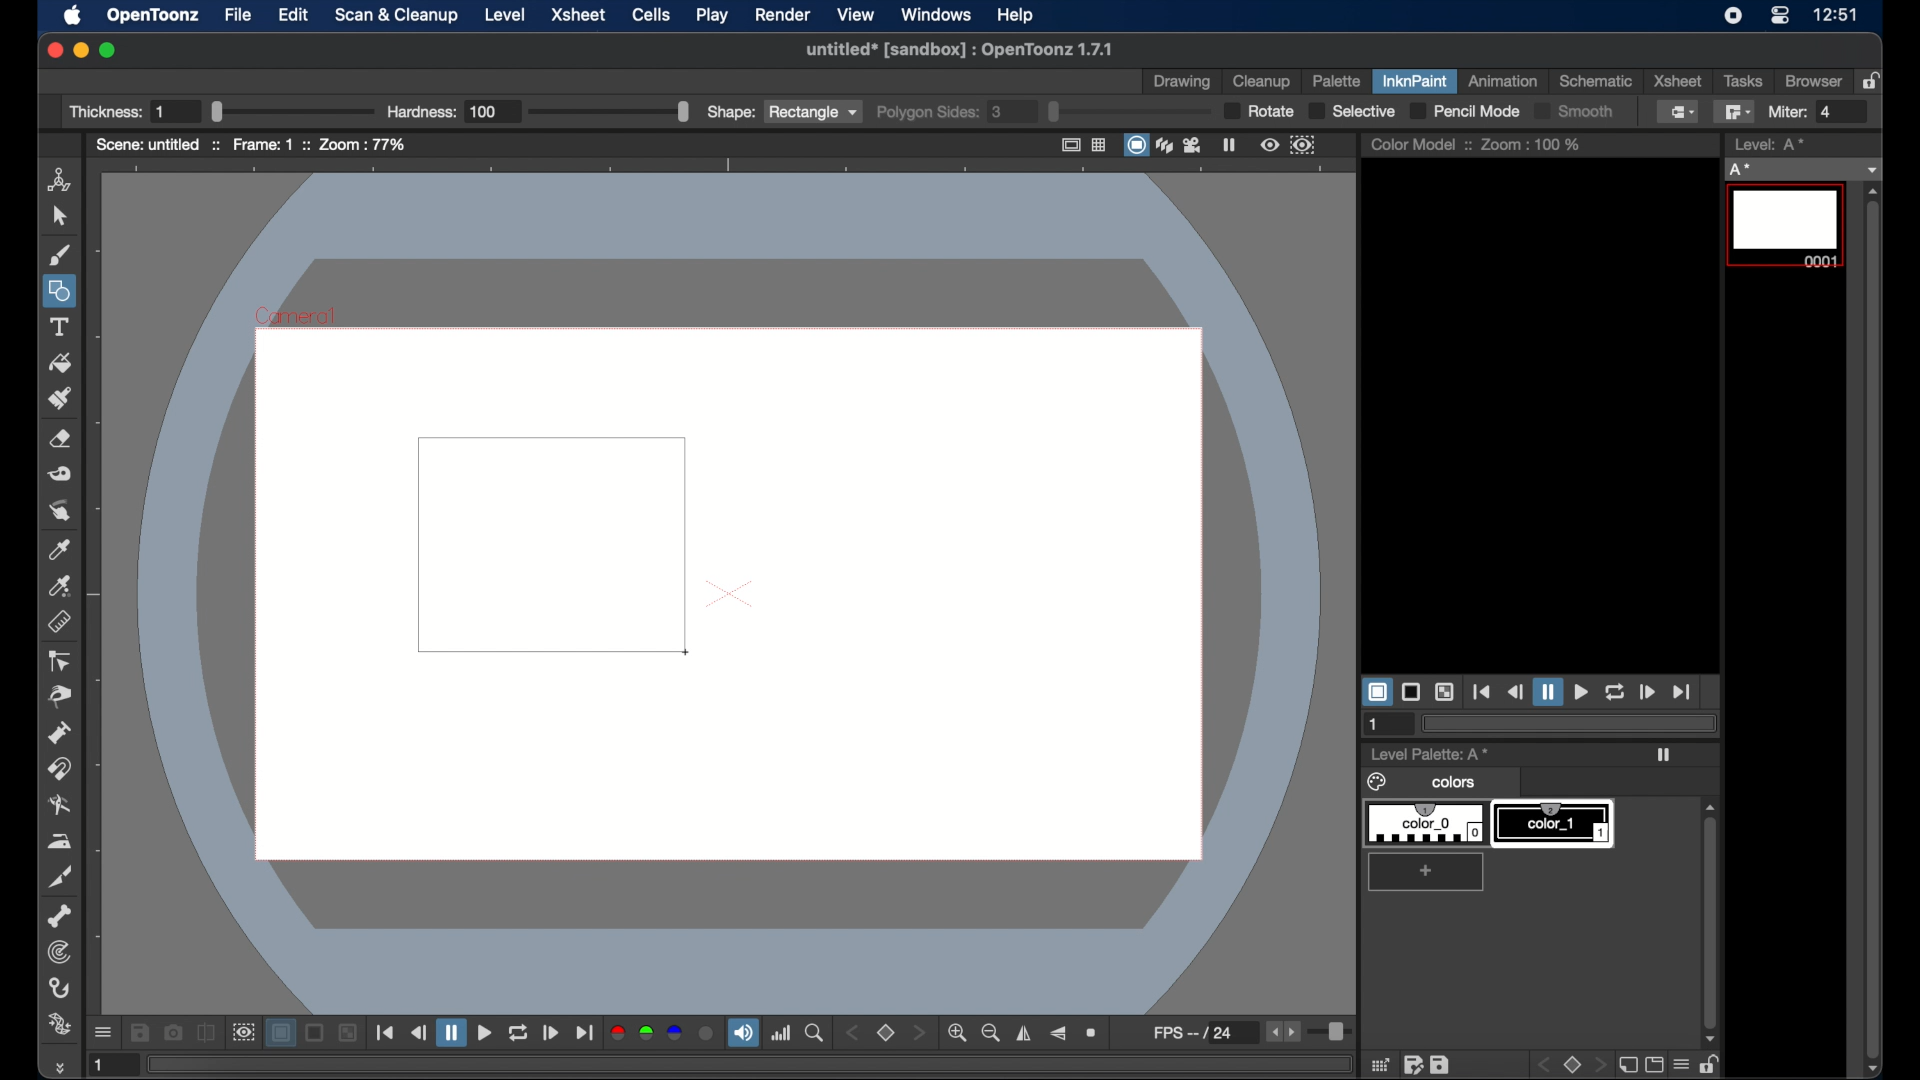  What do you see at coordinates (58, 1067) in the screenshot?
I see `more` at bounding box center [58, 1067].